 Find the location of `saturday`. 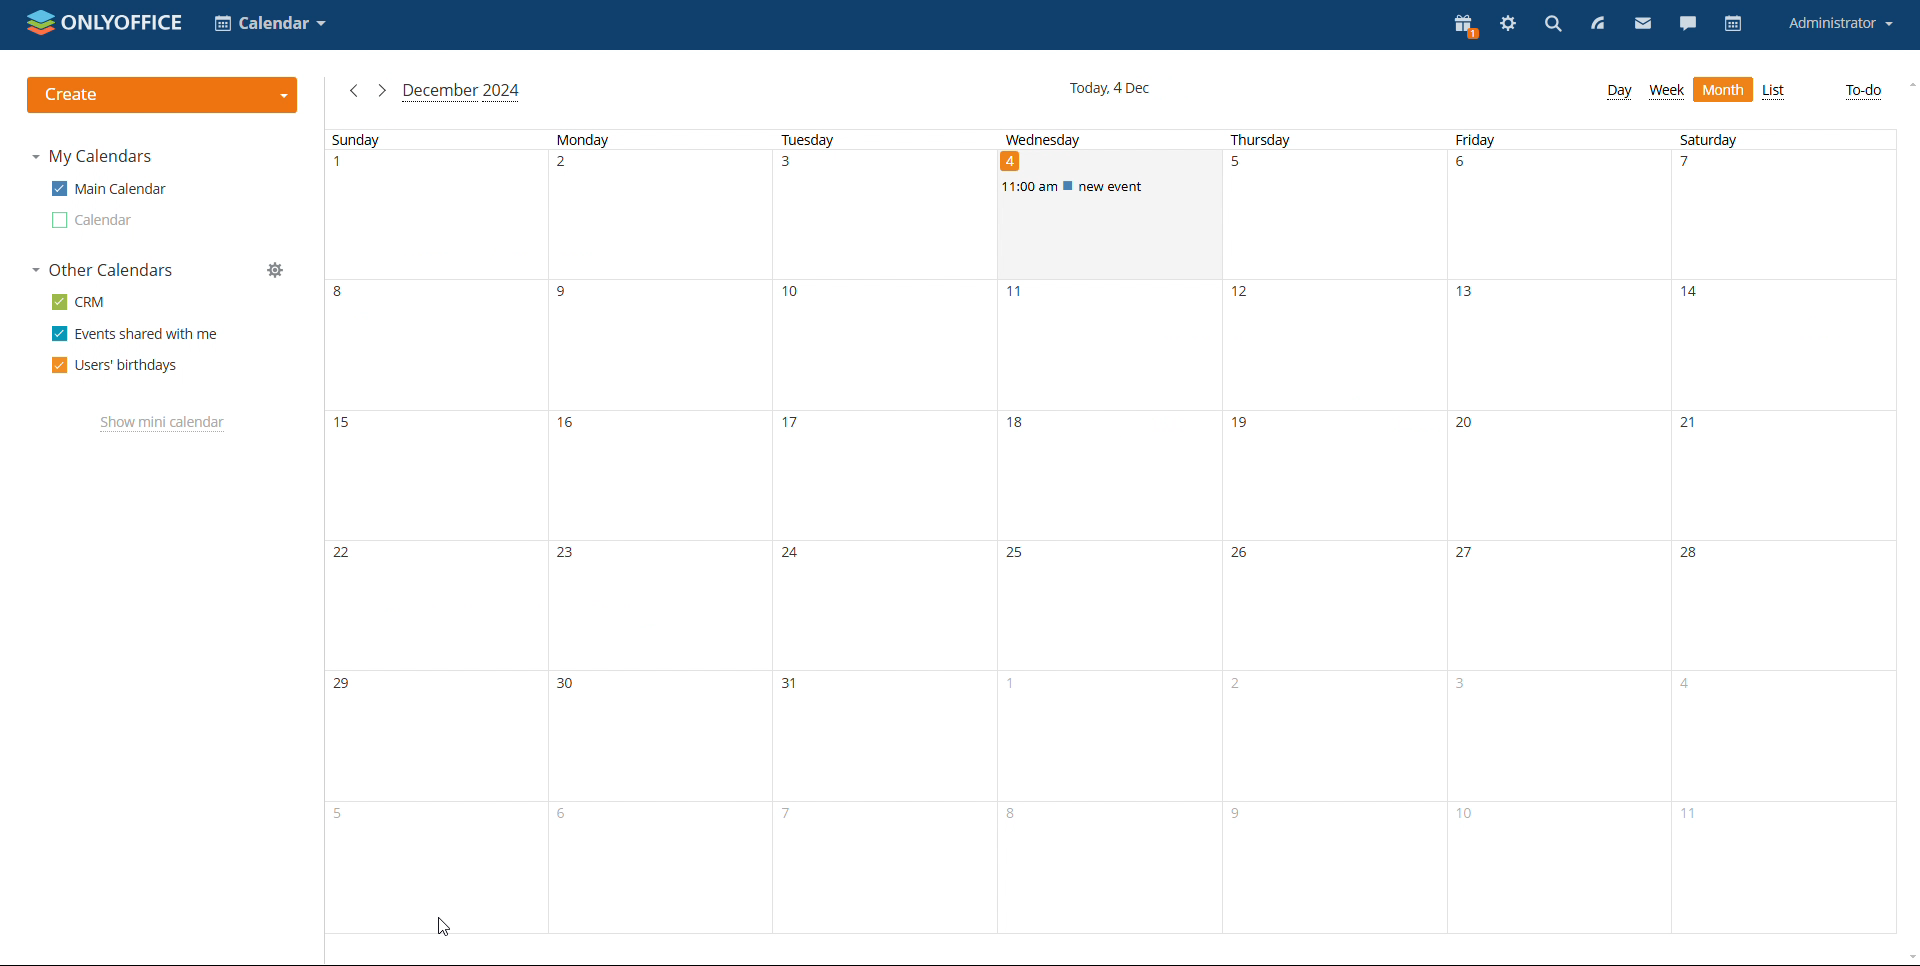

saturday is located at coordinates (1779, 531).